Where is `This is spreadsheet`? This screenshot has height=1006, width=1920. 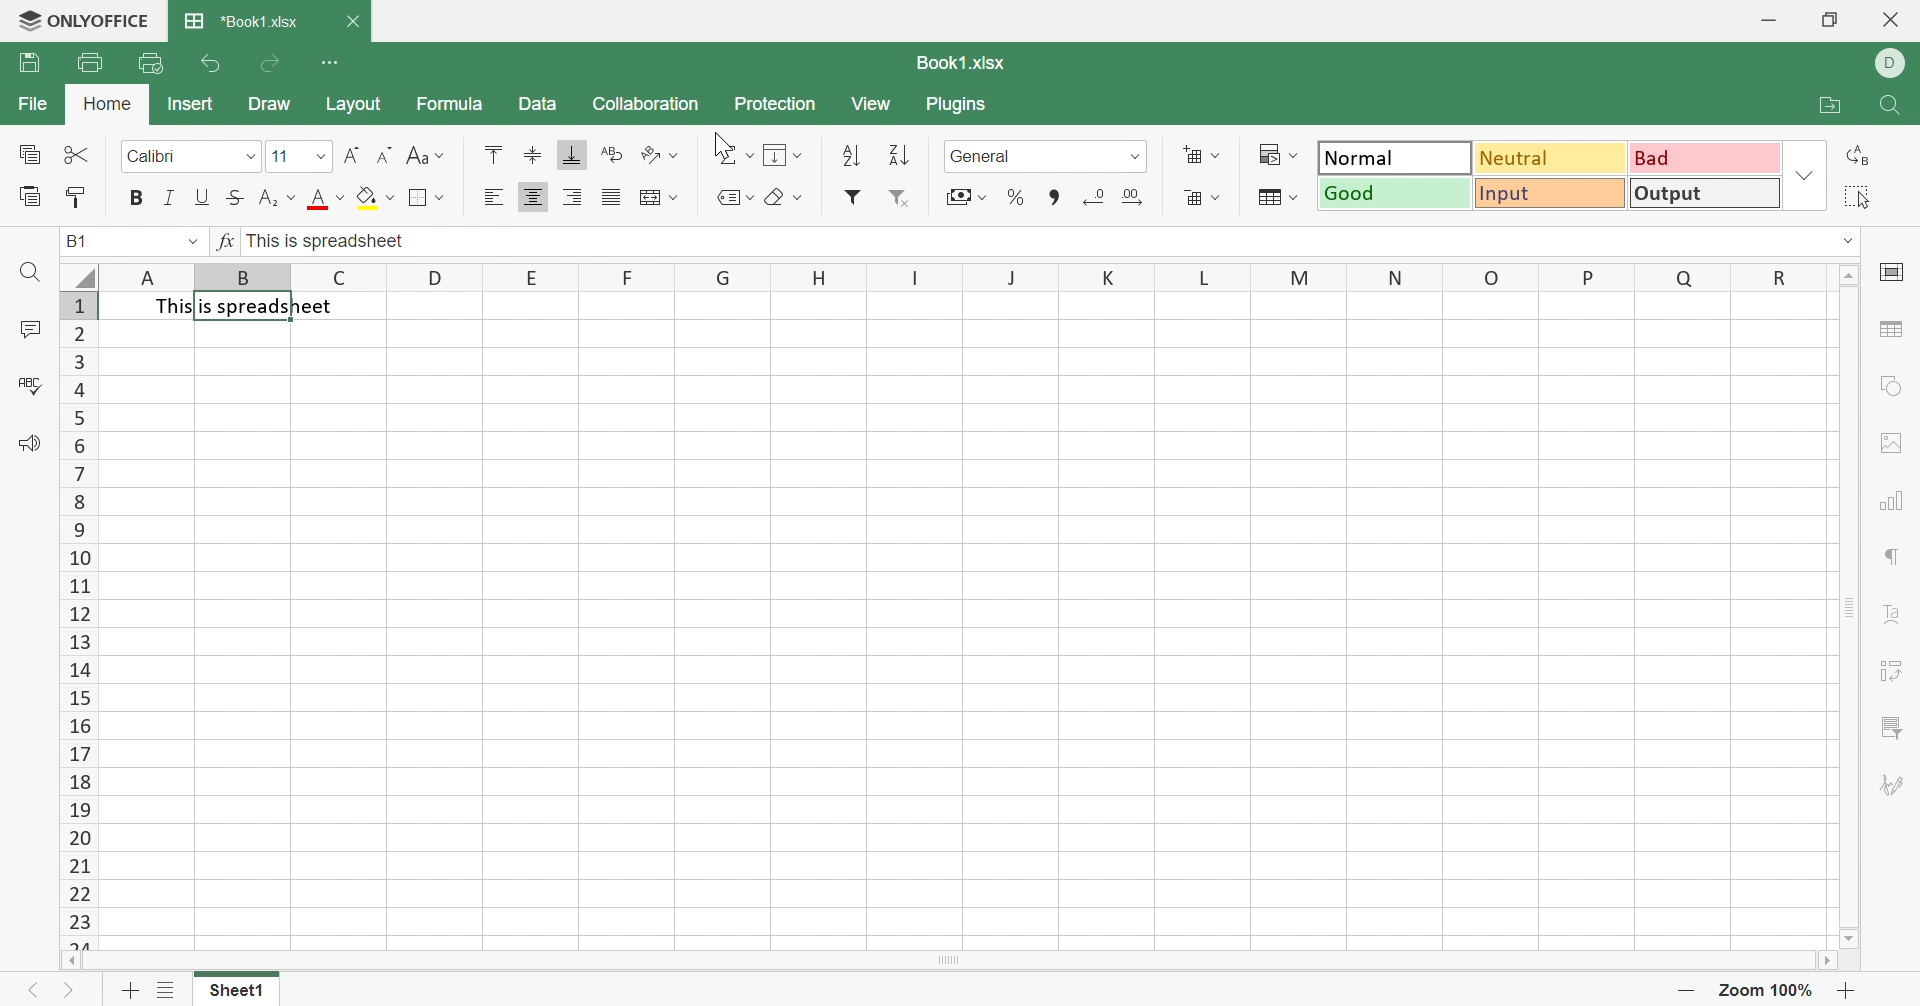 This is spreadsheet is located at coordinates (250, 305).